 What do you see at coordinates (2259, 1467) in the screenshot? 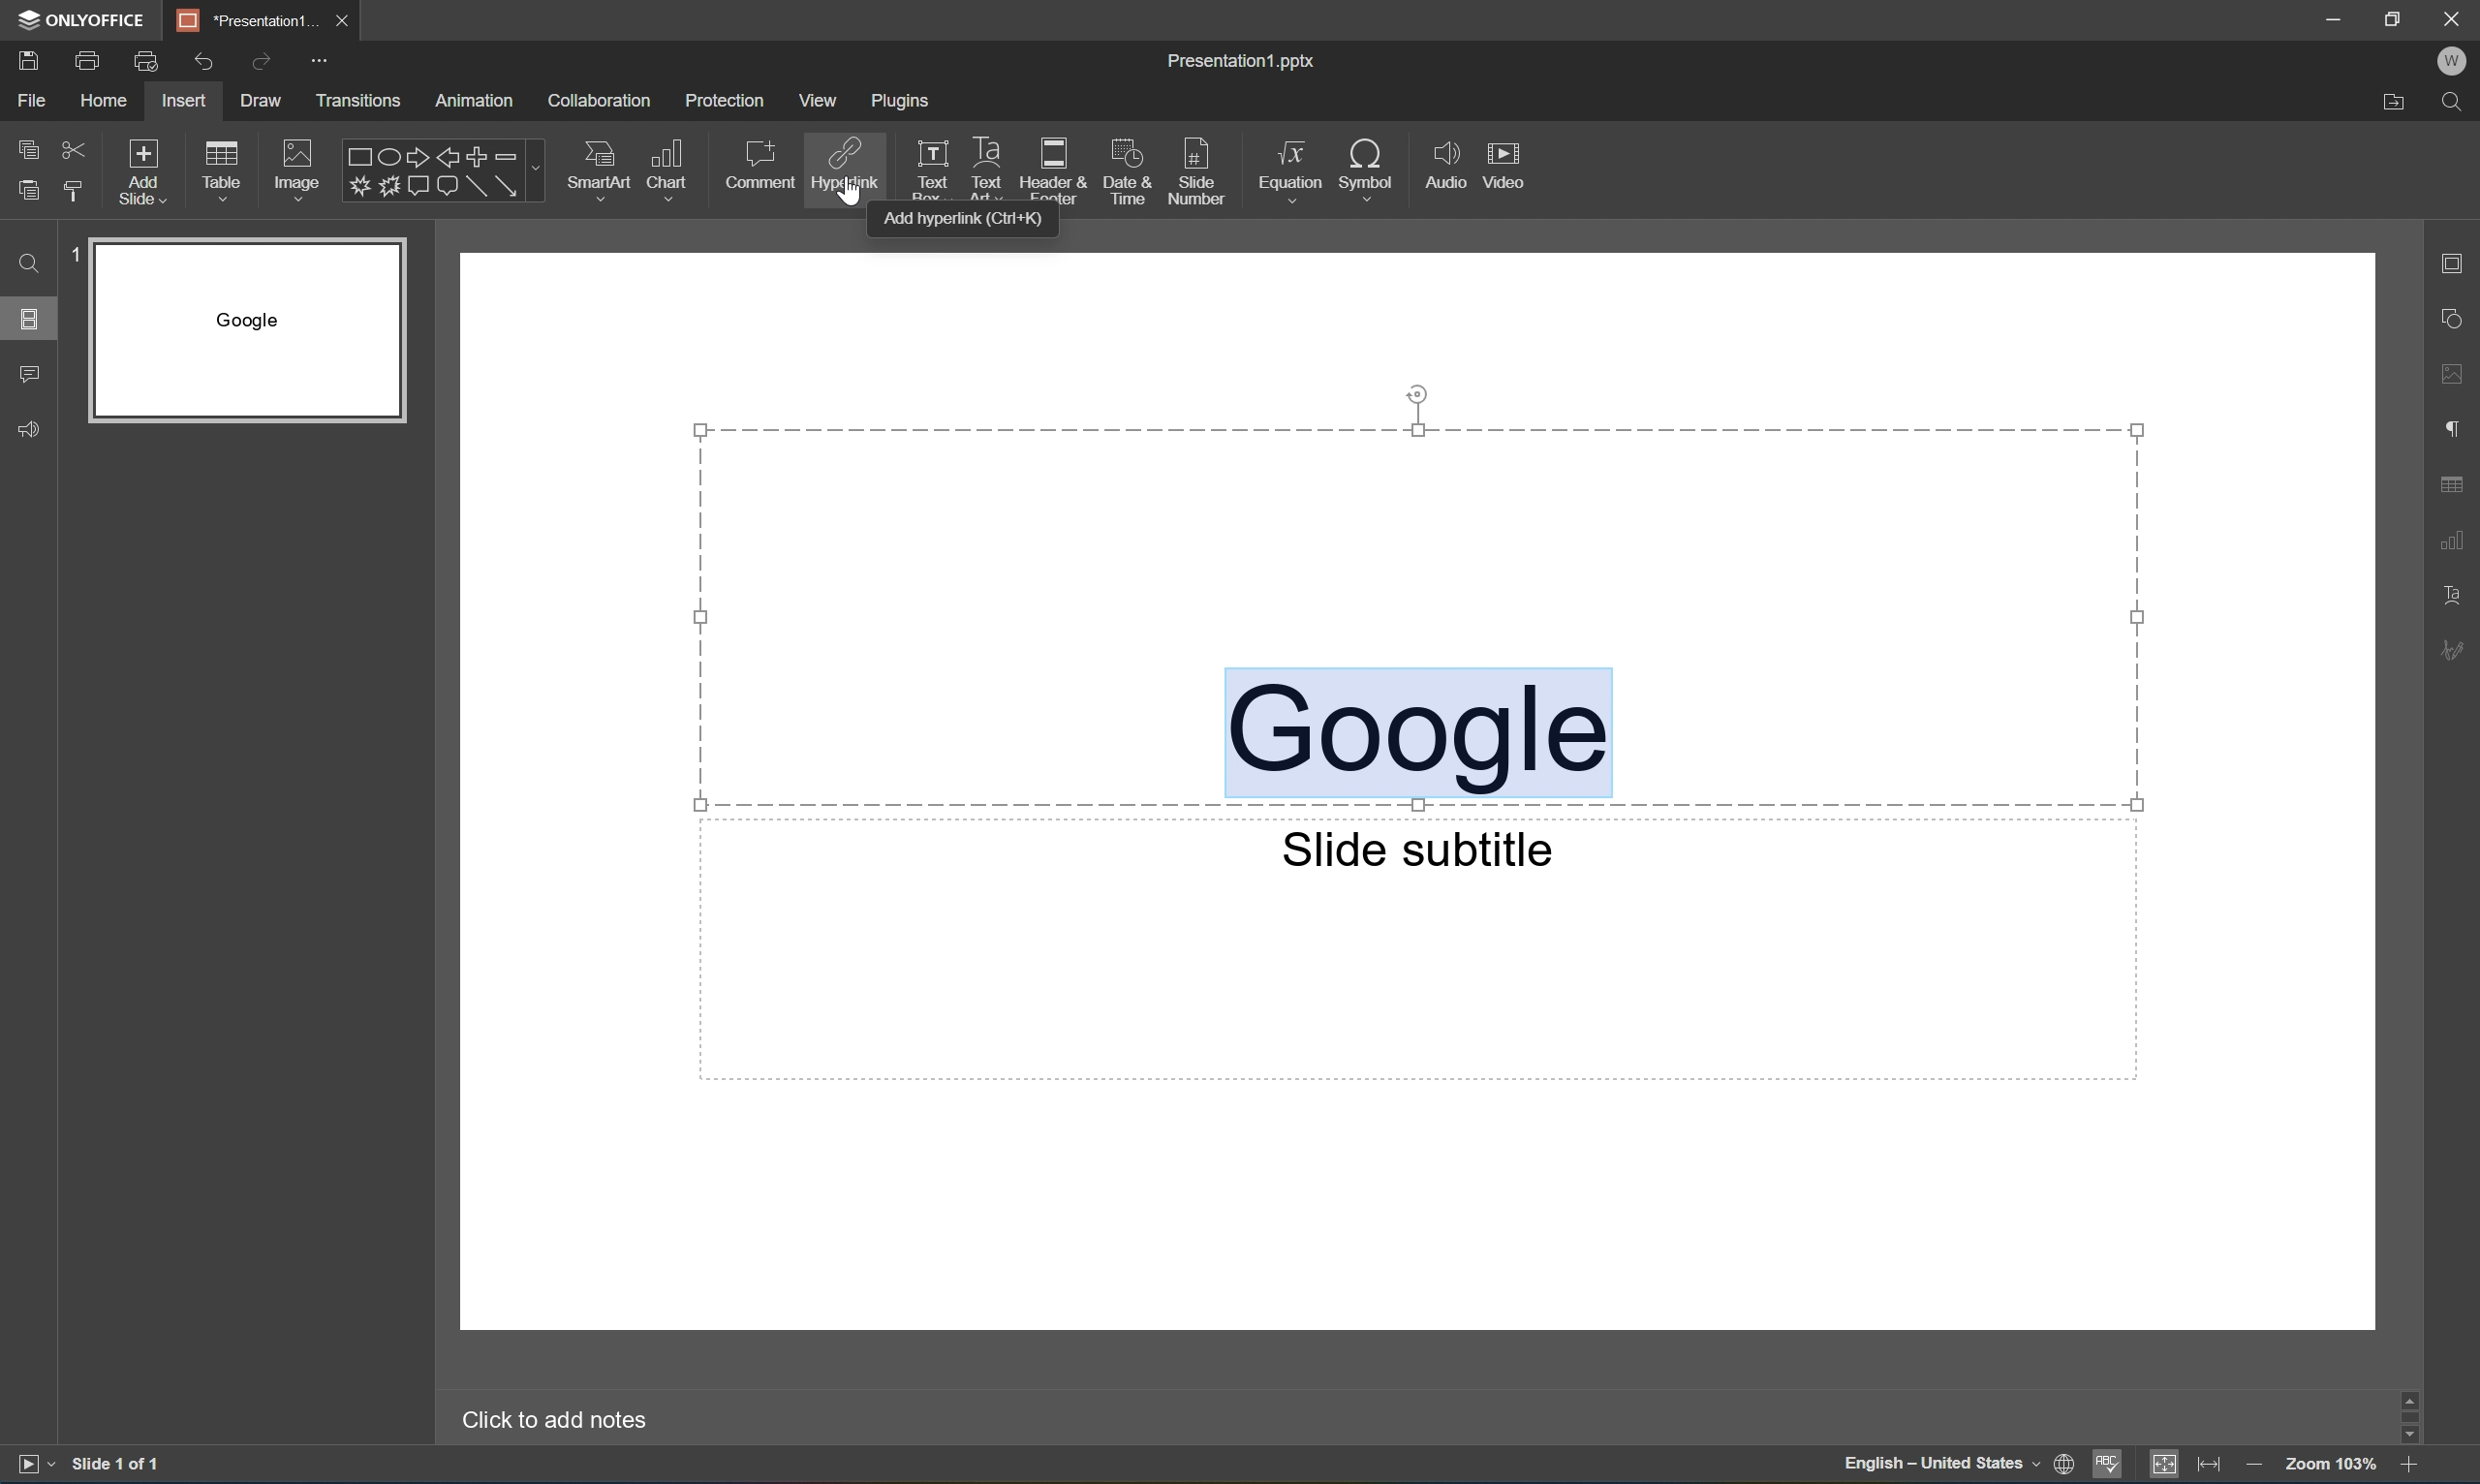
I see `Zoom out` at bounding box center [2259, 1467].